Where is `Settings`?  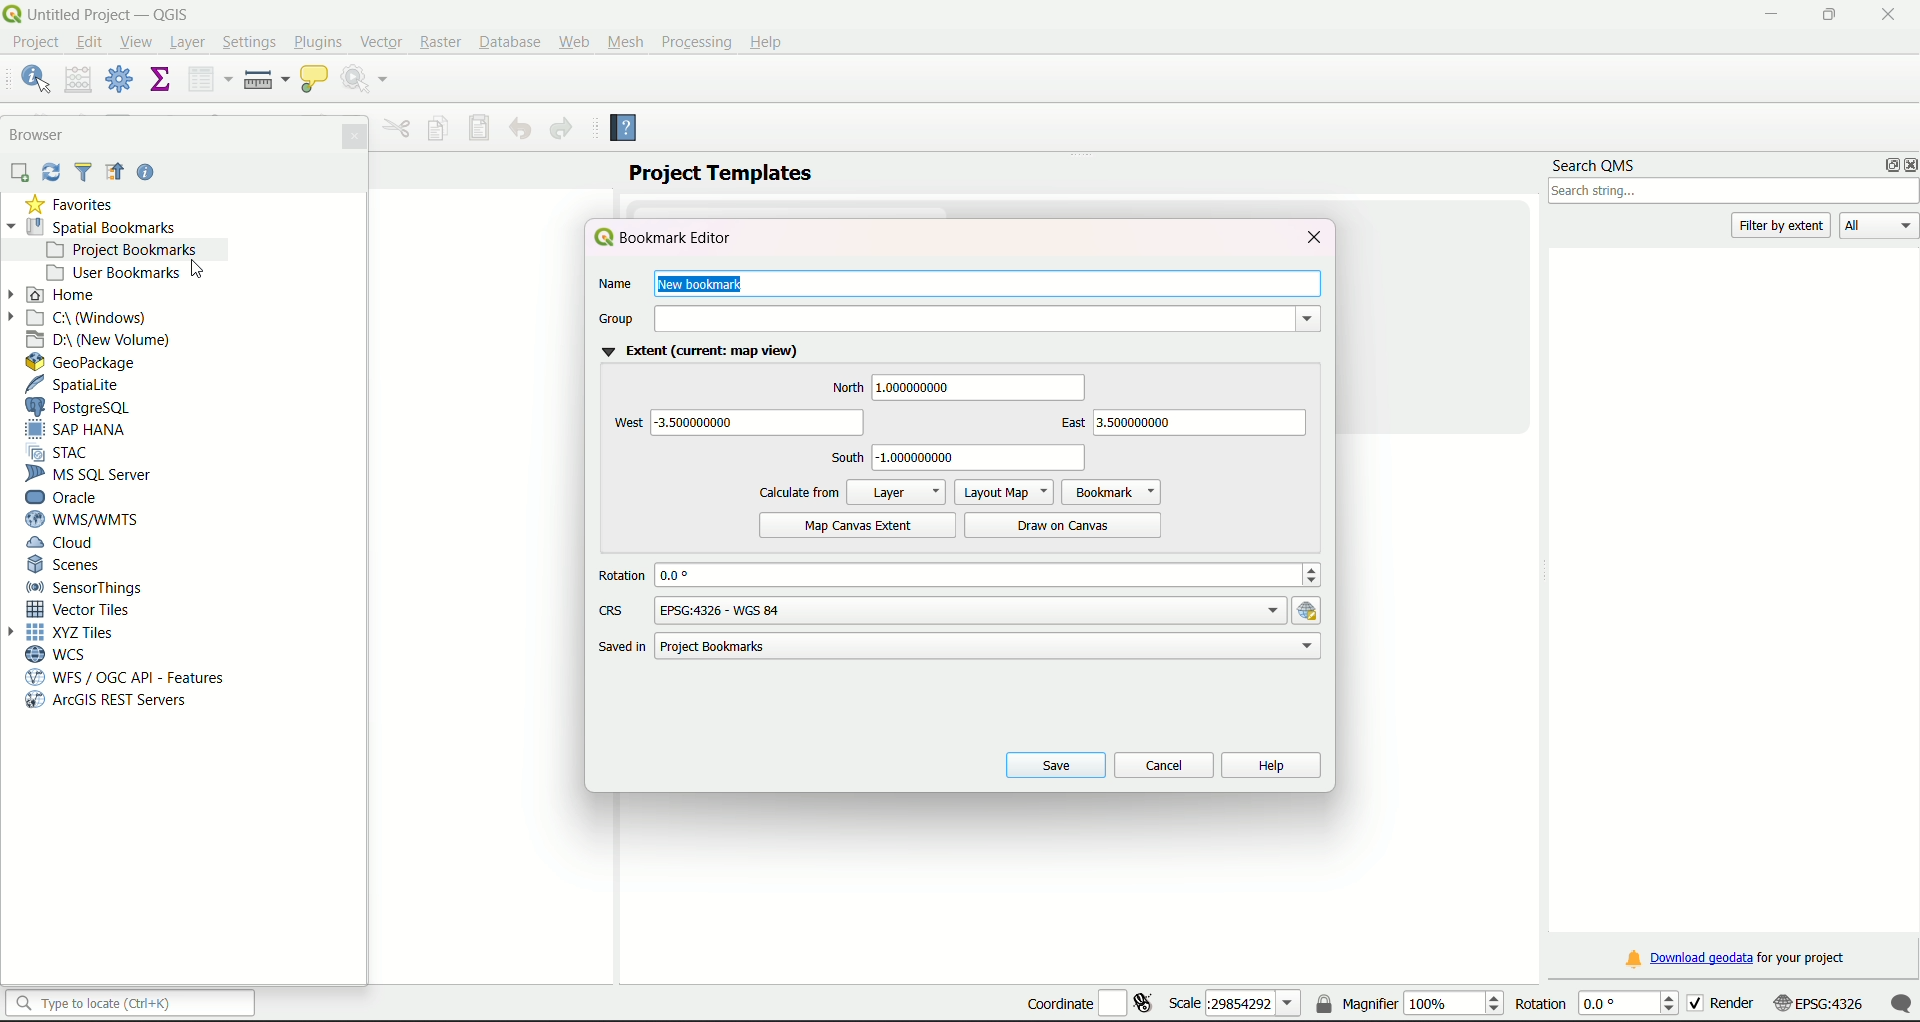 Settings is located at coordinates (250, 44).